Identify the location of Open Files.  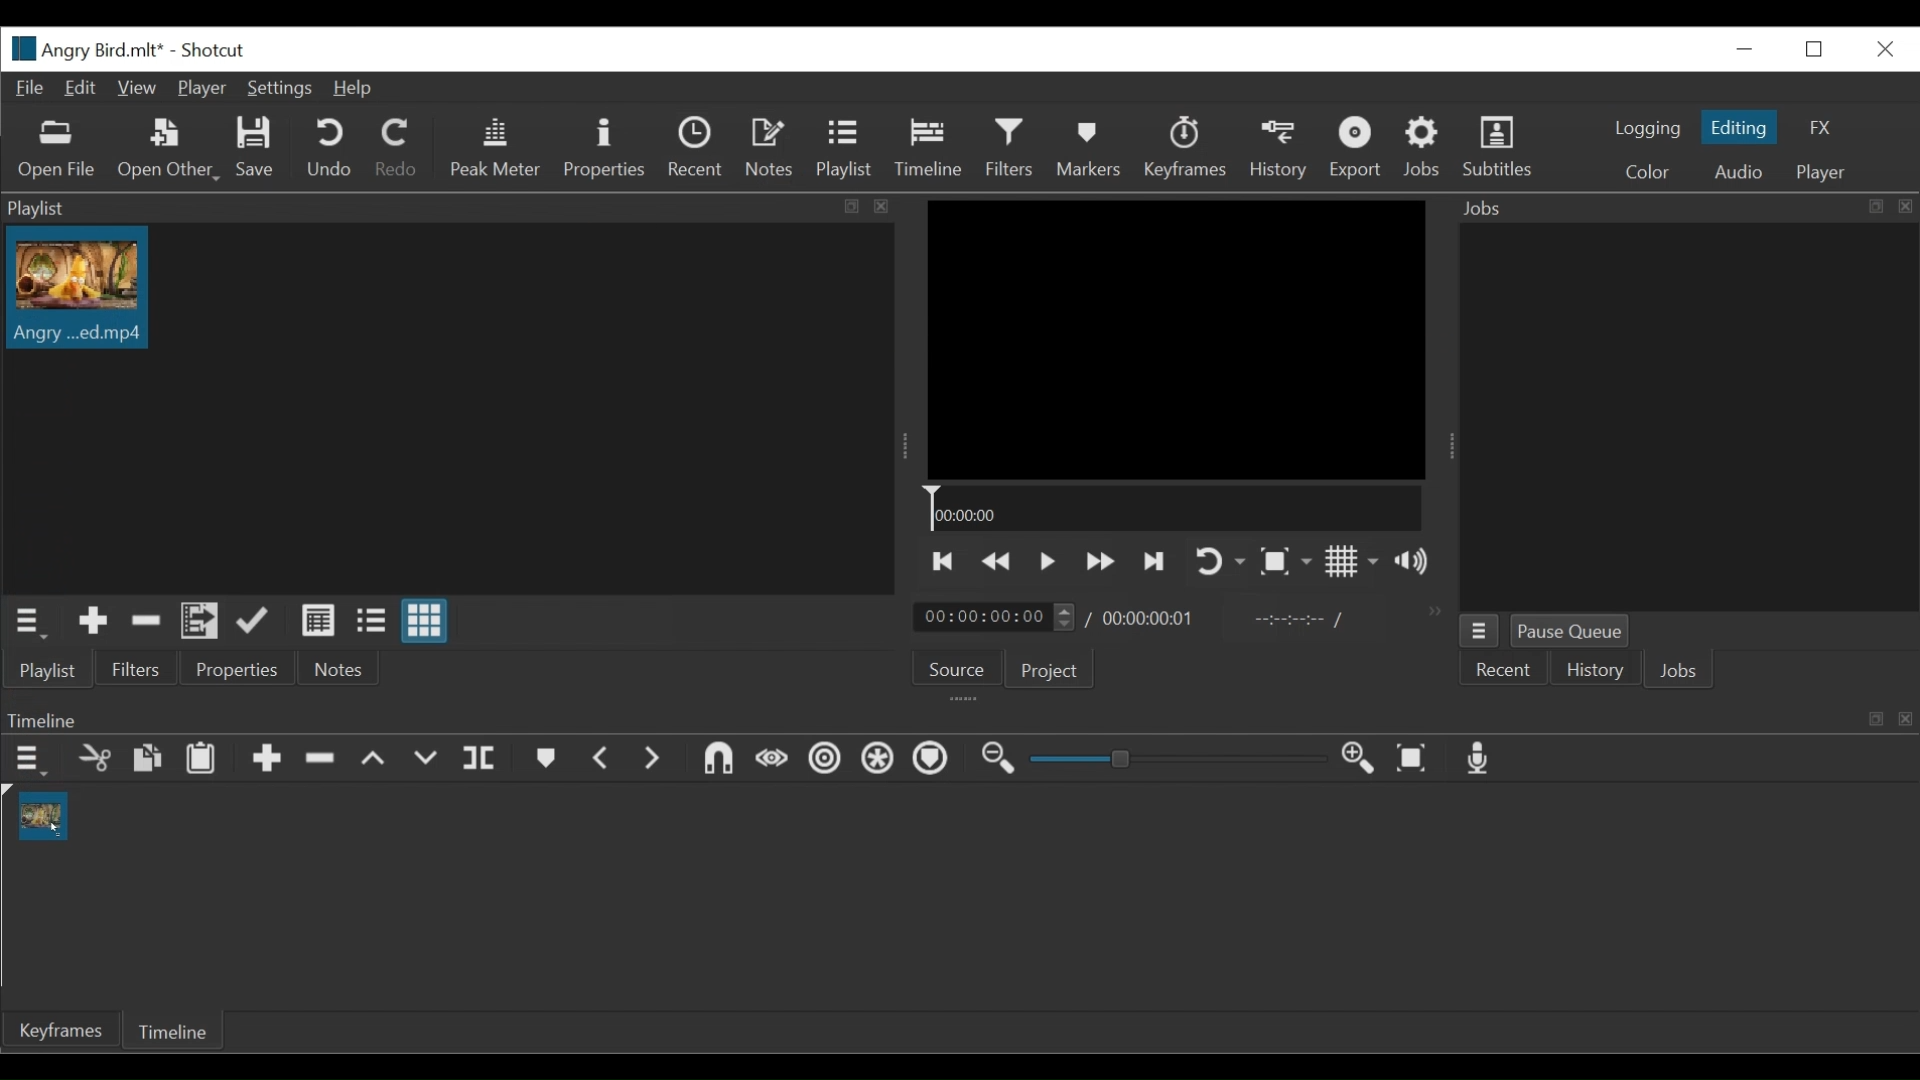
(58, 150).